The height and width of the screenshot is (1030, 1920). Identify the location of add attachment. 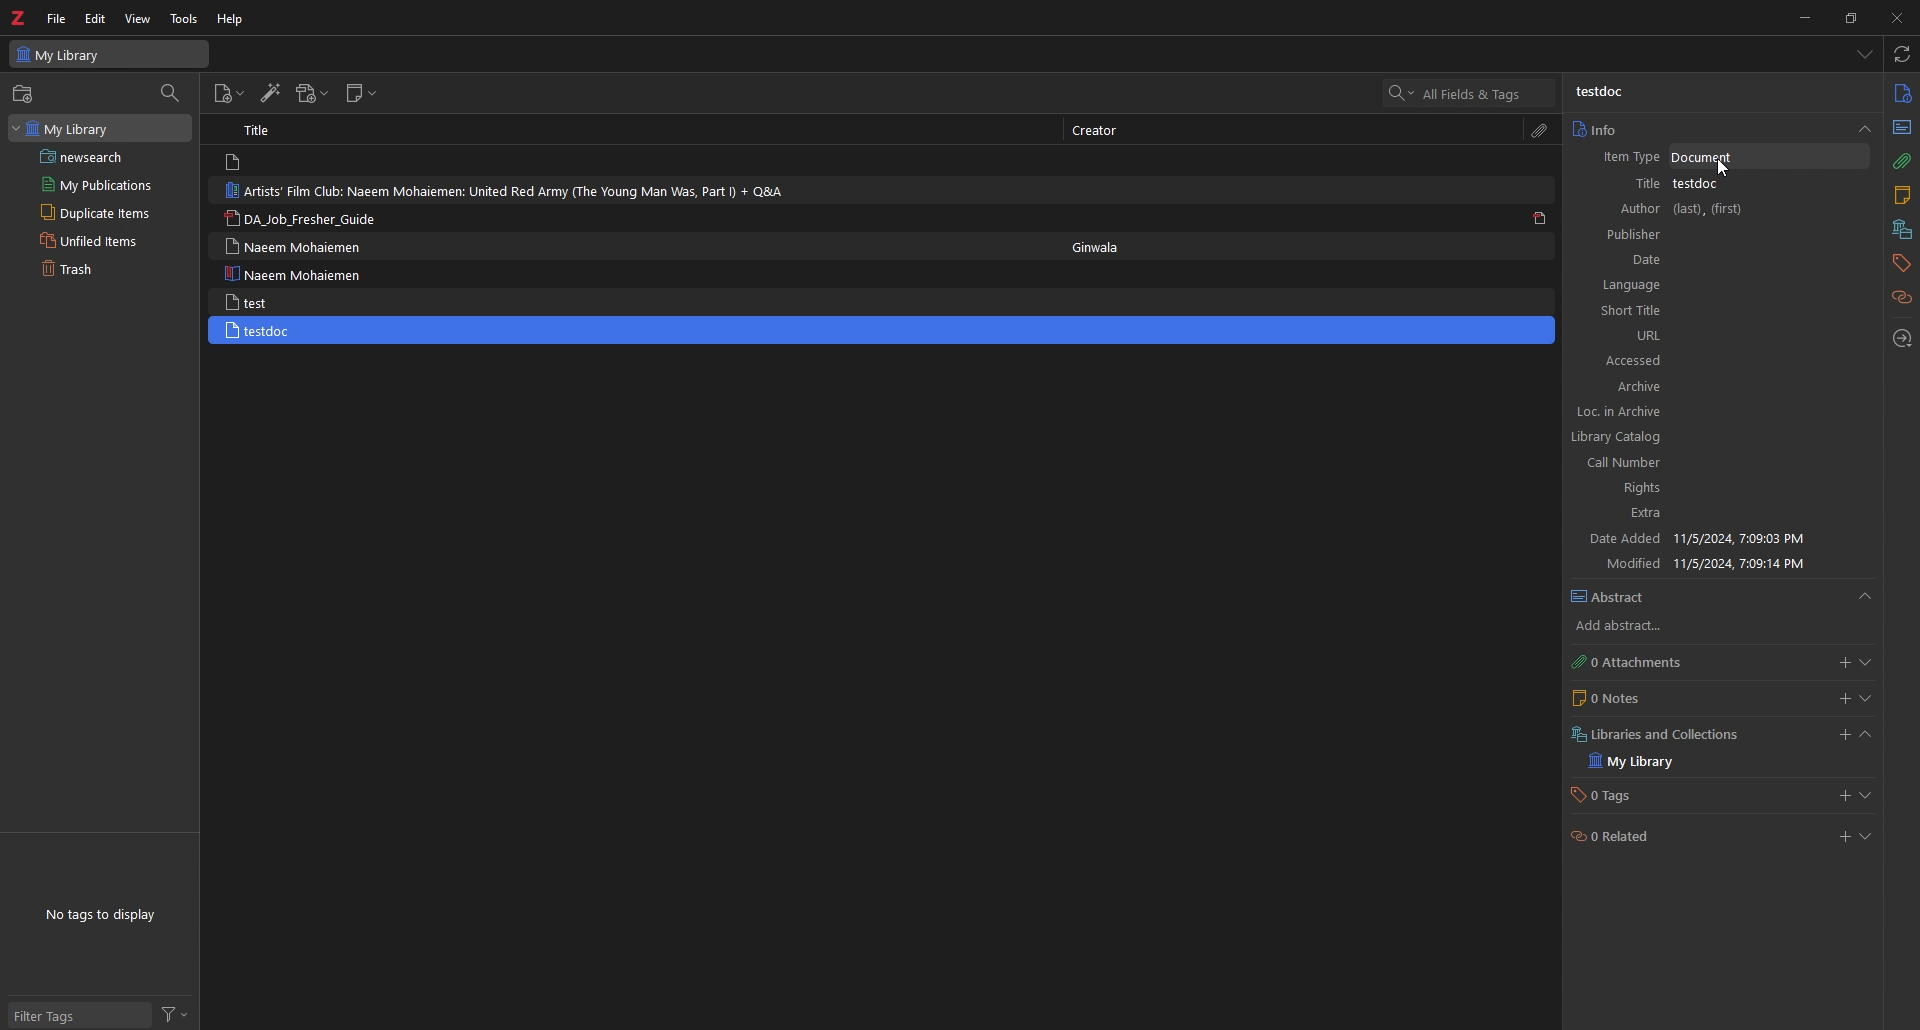
(1840, 664).